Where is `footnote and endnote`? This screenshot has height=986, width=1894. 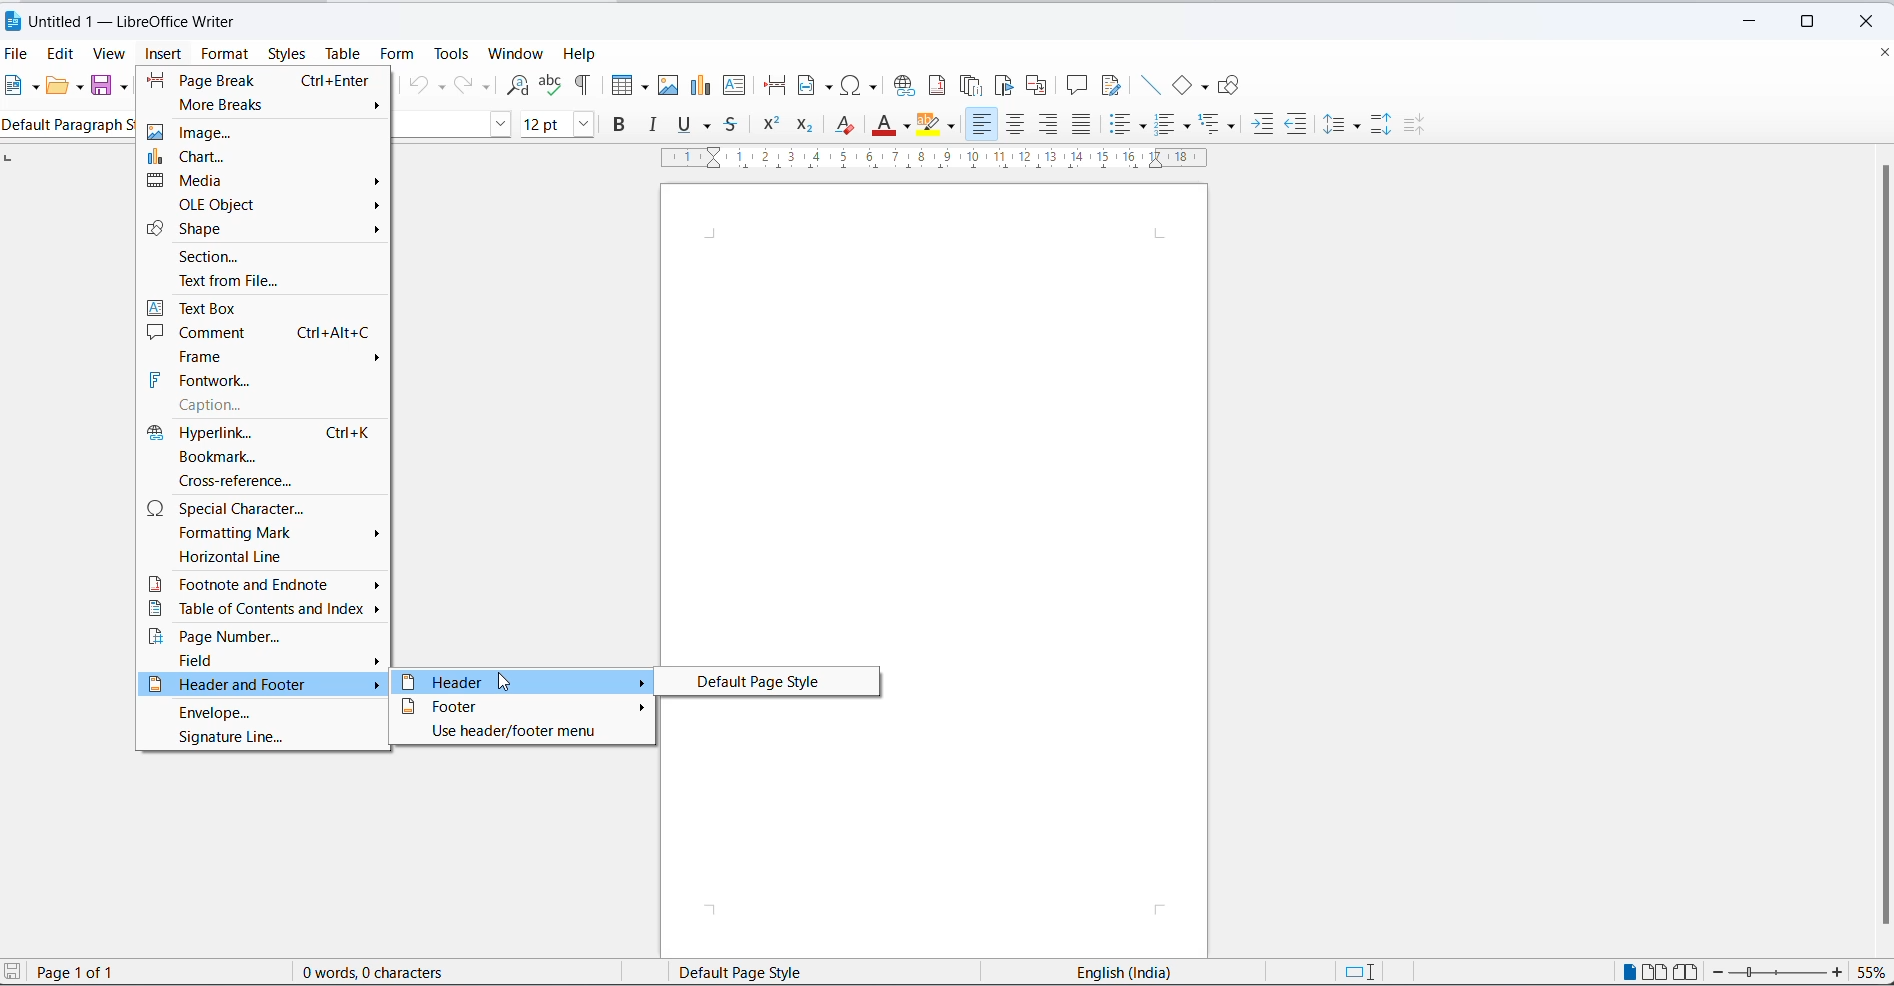 footnote and endnote is located at coordinates (265, 585).